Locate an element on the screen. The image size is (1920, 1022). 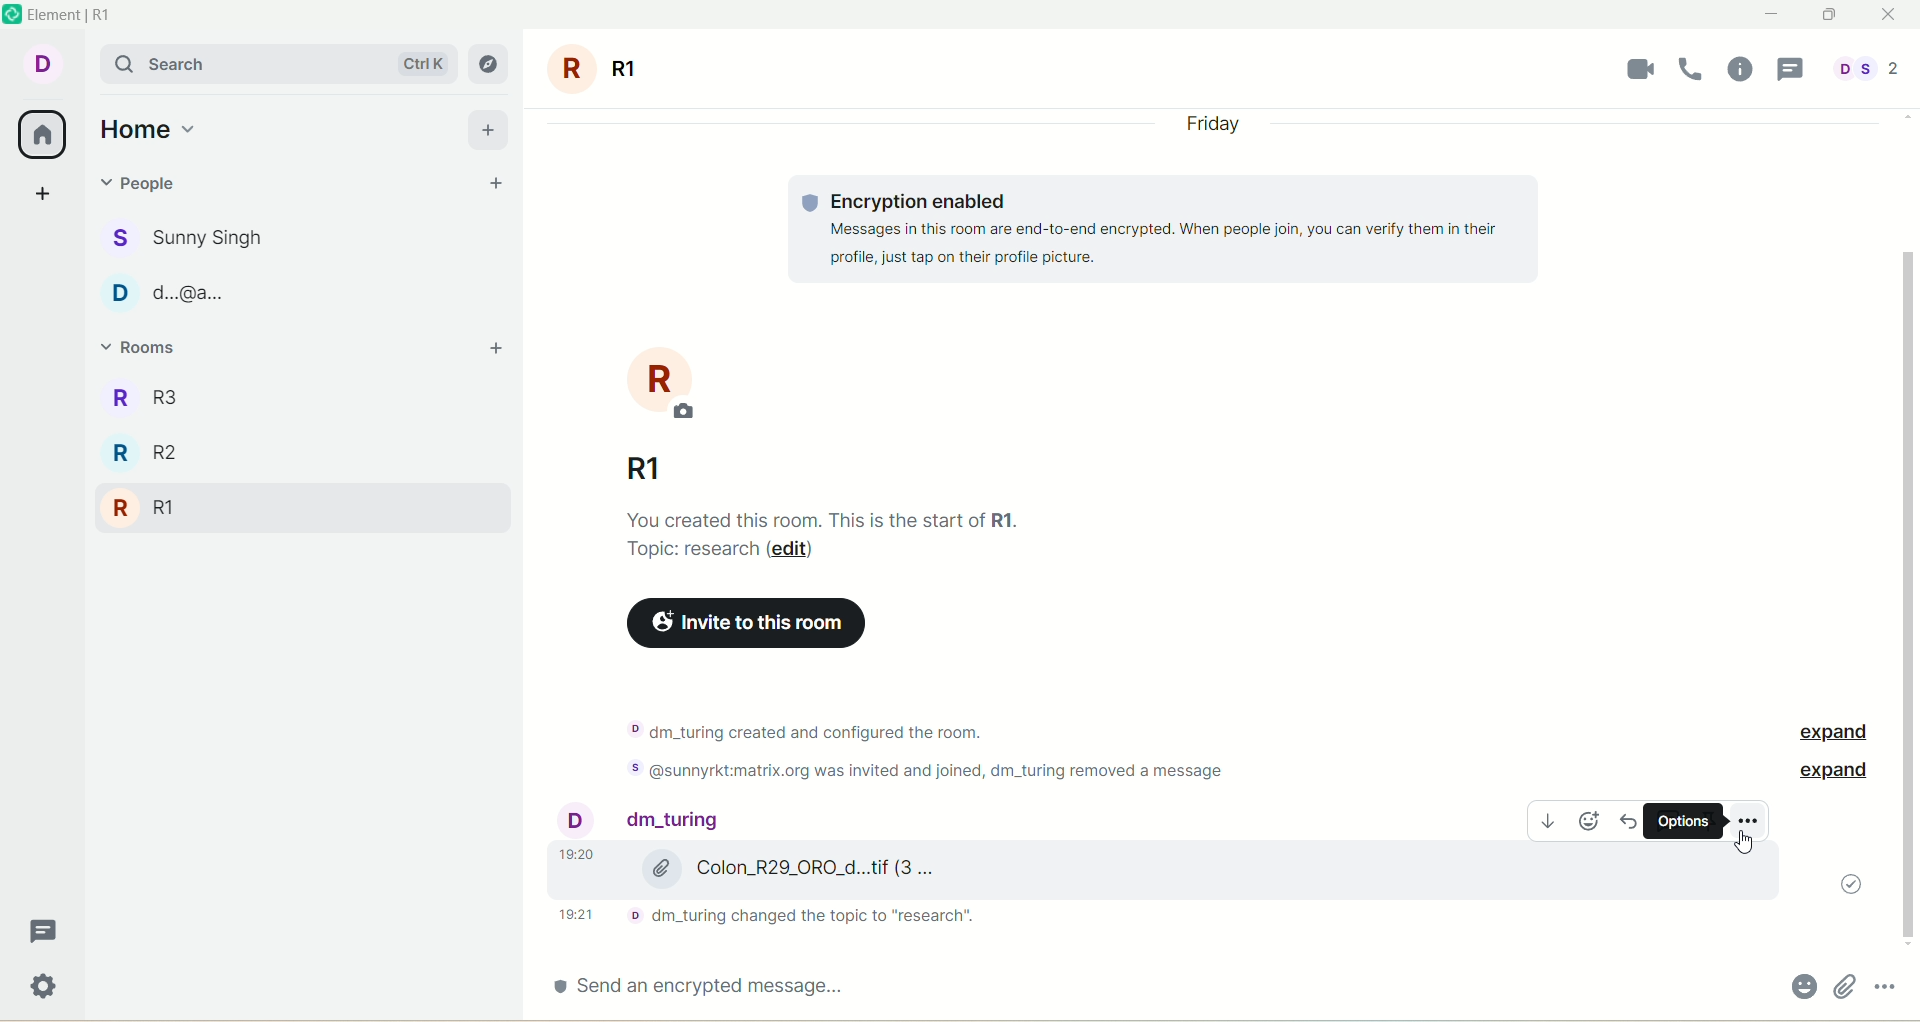
voice call is located at coordinates (1693, 67).